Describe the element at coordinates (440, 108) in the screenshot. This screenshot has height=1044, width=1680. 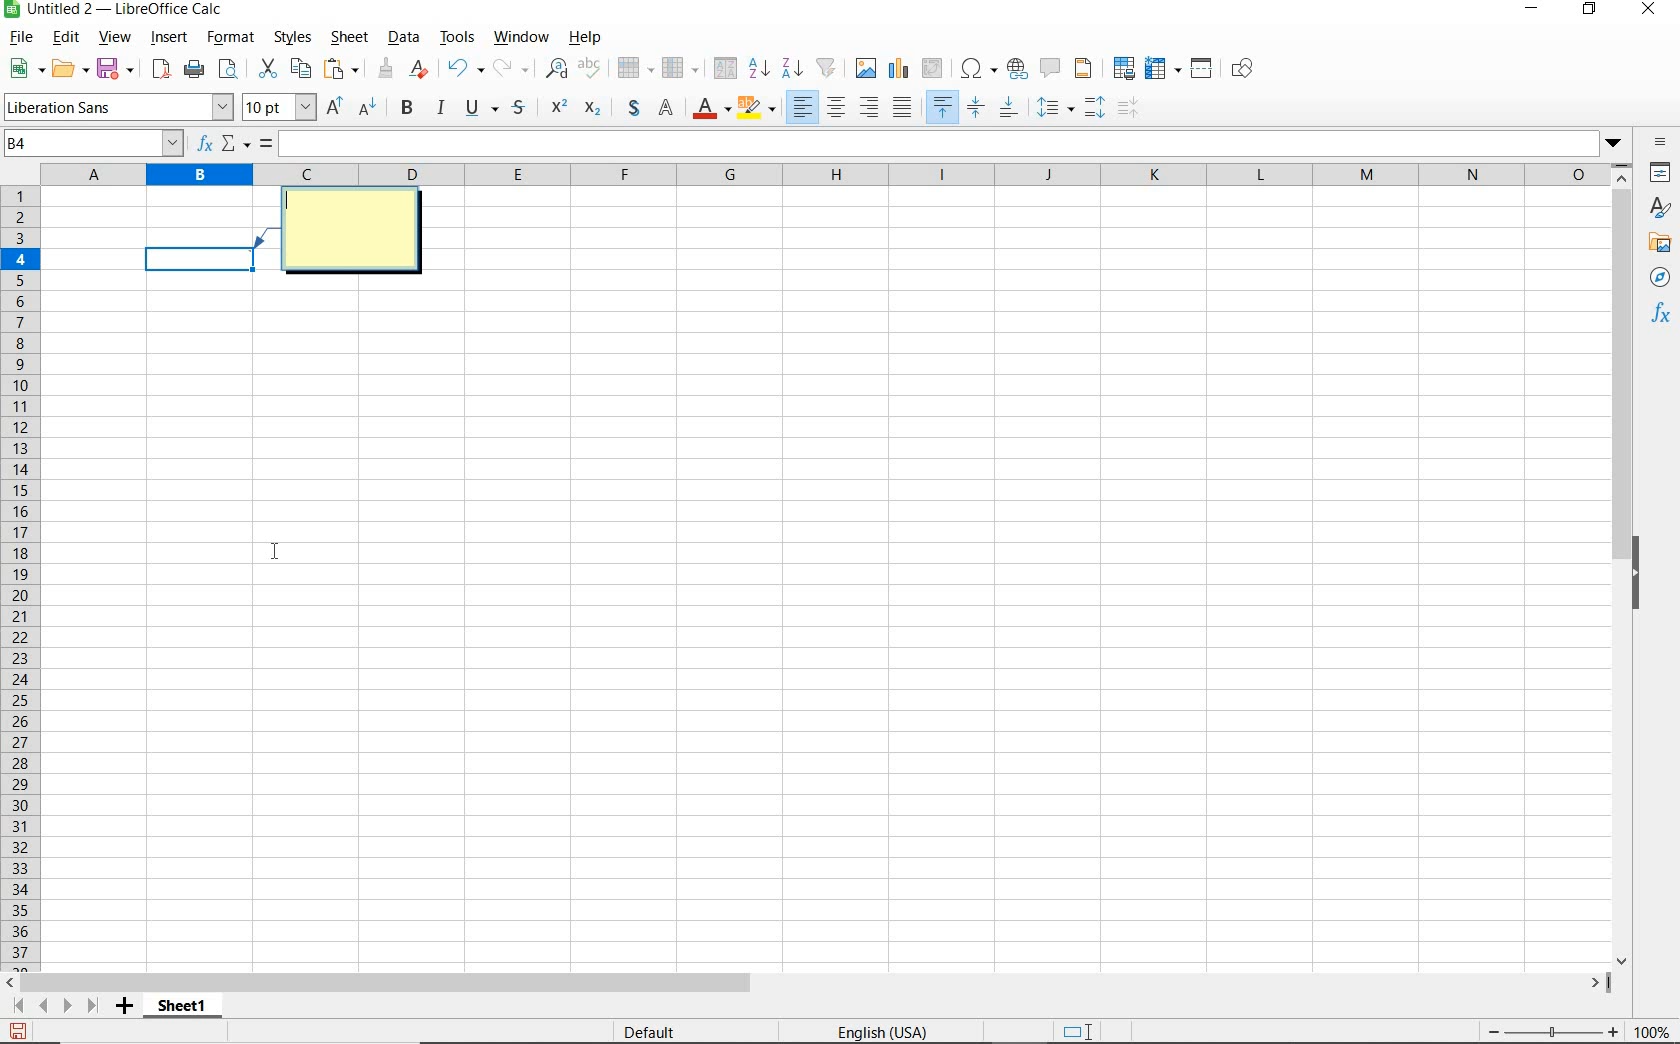
I see `italic` at that location.